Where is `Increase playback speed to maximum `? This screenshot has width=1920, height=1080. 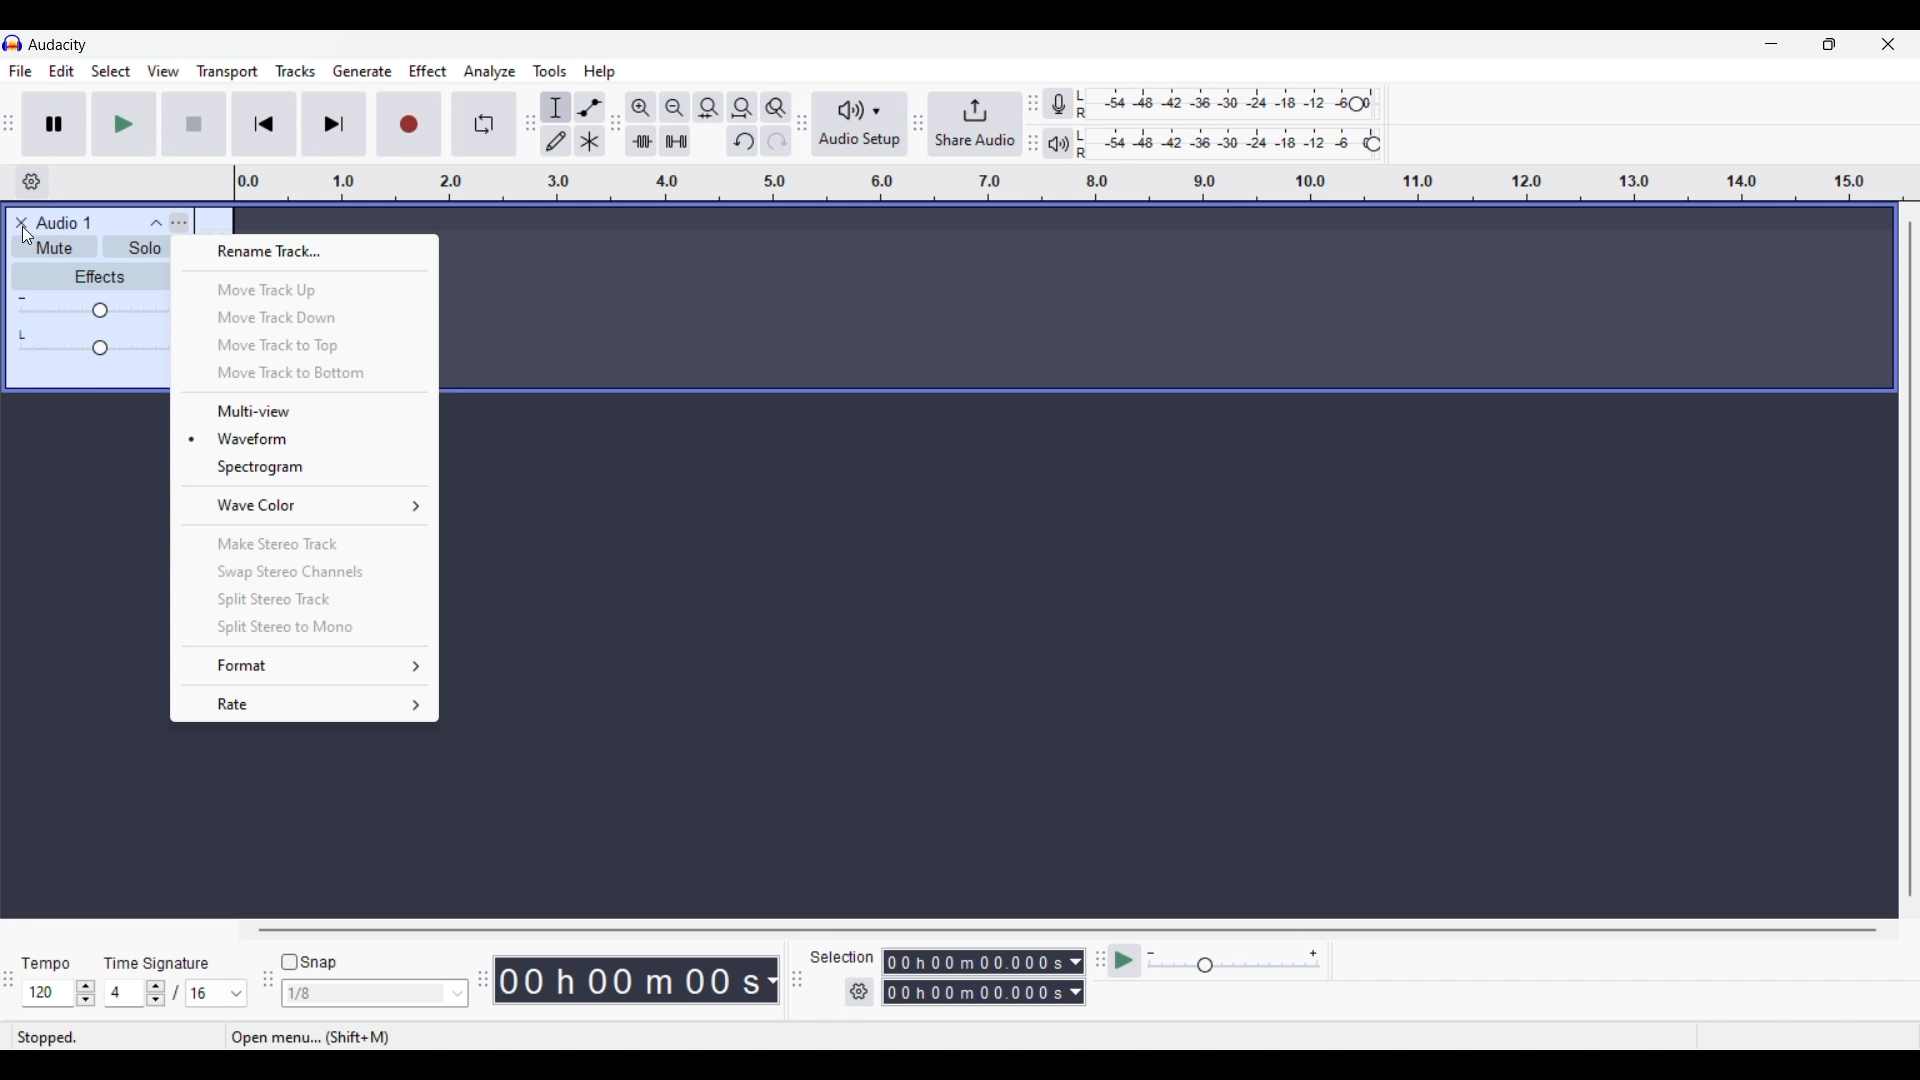 Increase playback speed to maximum  is located at coordinates (1314, 954).